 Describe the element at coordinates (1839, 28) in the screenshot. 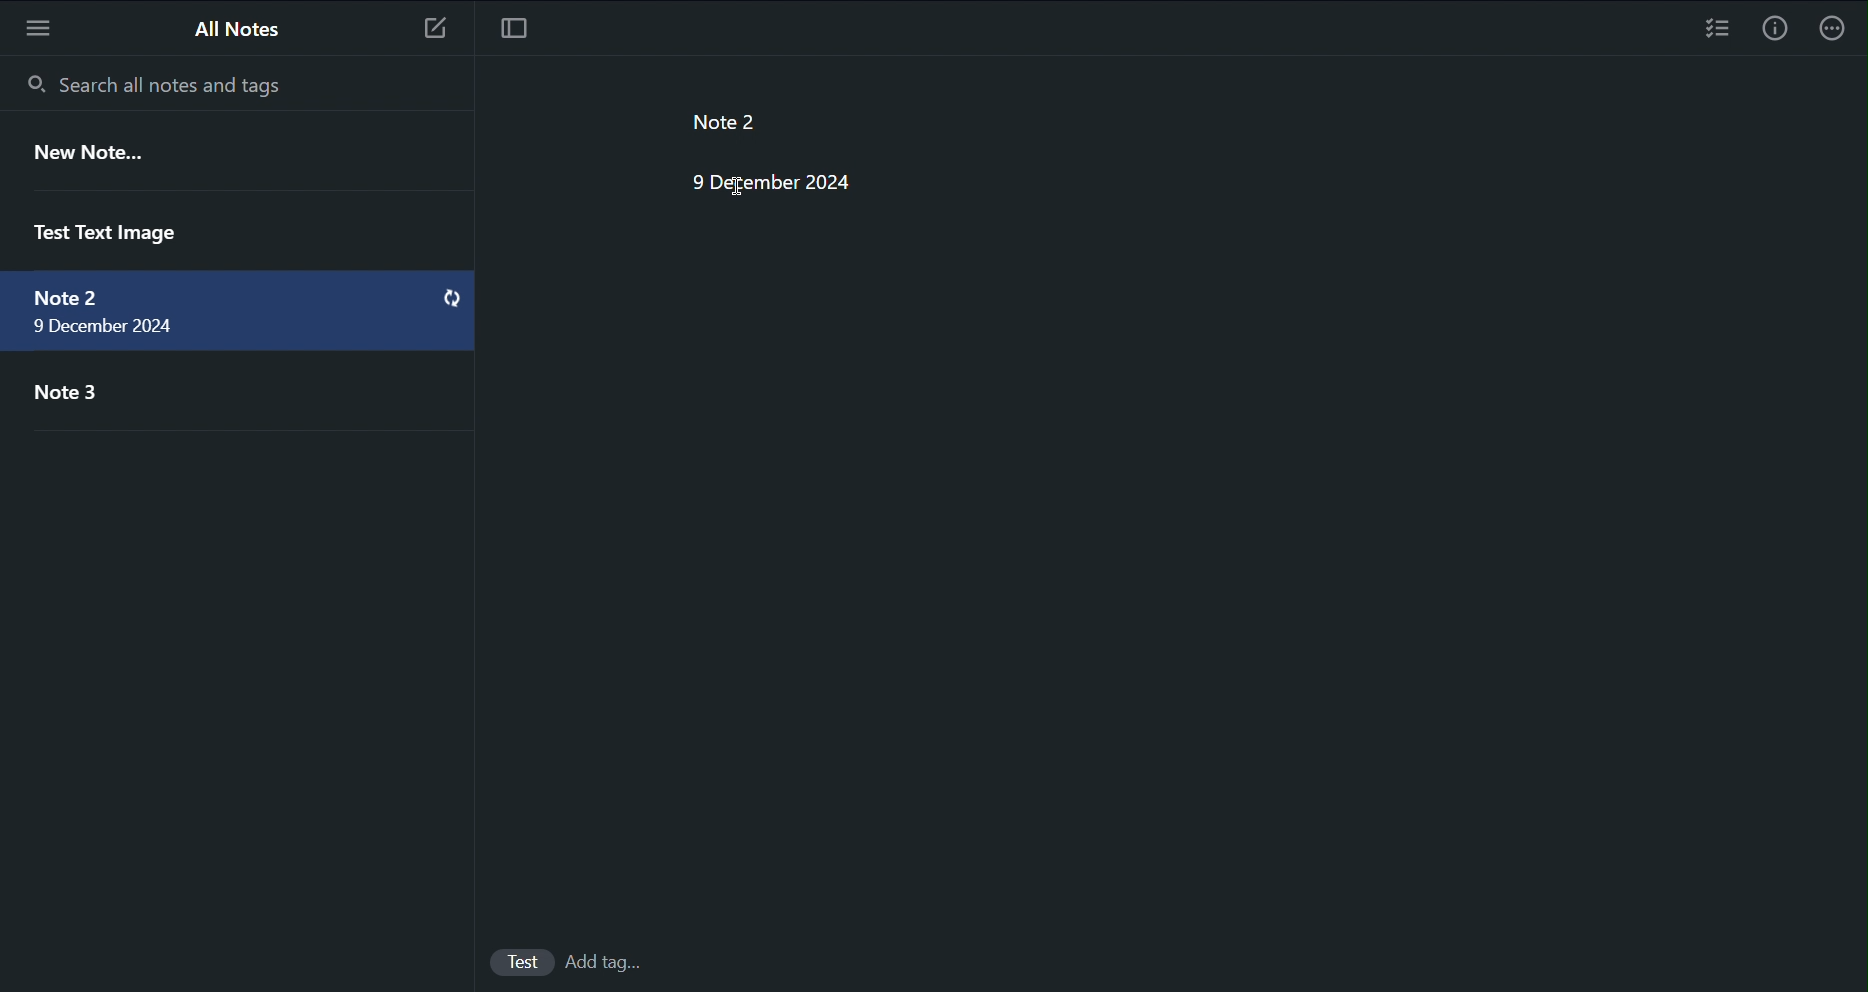

I see `More` at that location.